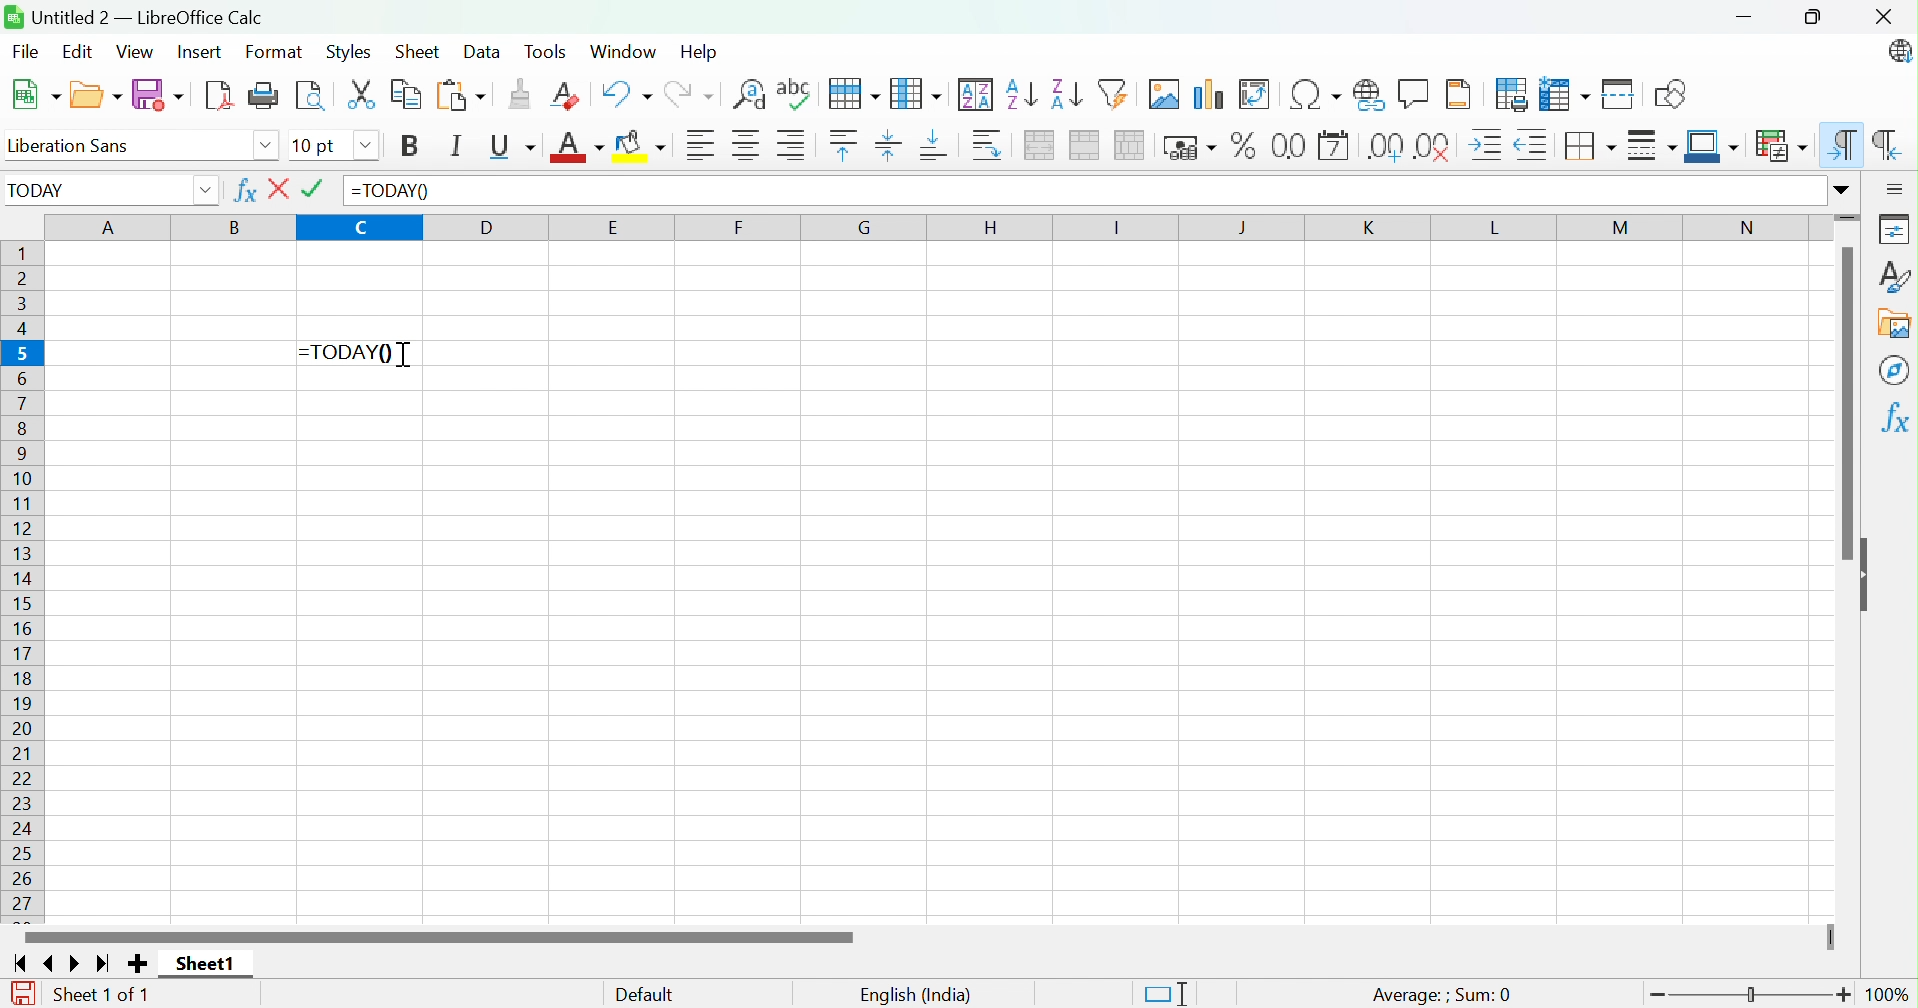 The height and width of the screenshot is (1008, 1918). Describe the element at coordinates (311, 94) in the screenshot. I see `Toggle print preview` at that location.